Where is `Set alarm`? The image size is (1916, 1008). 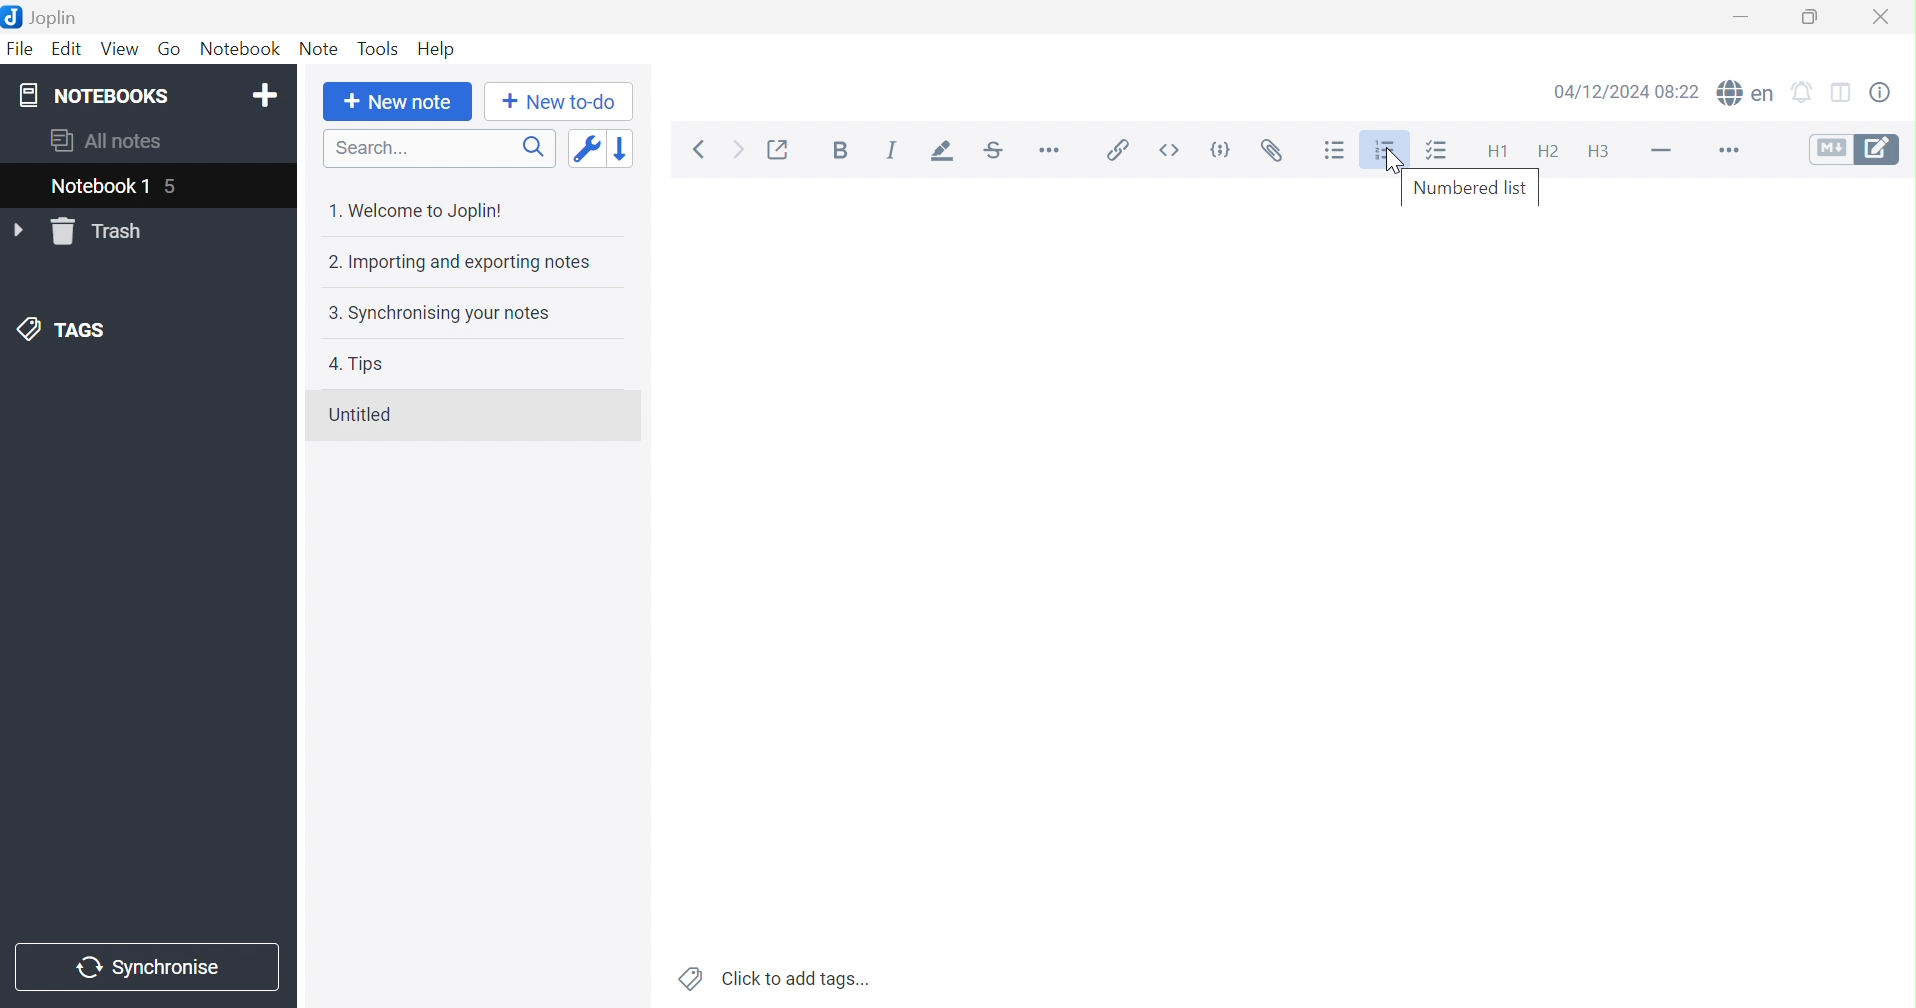 Set alarm is located at coordinates (1809, 89).